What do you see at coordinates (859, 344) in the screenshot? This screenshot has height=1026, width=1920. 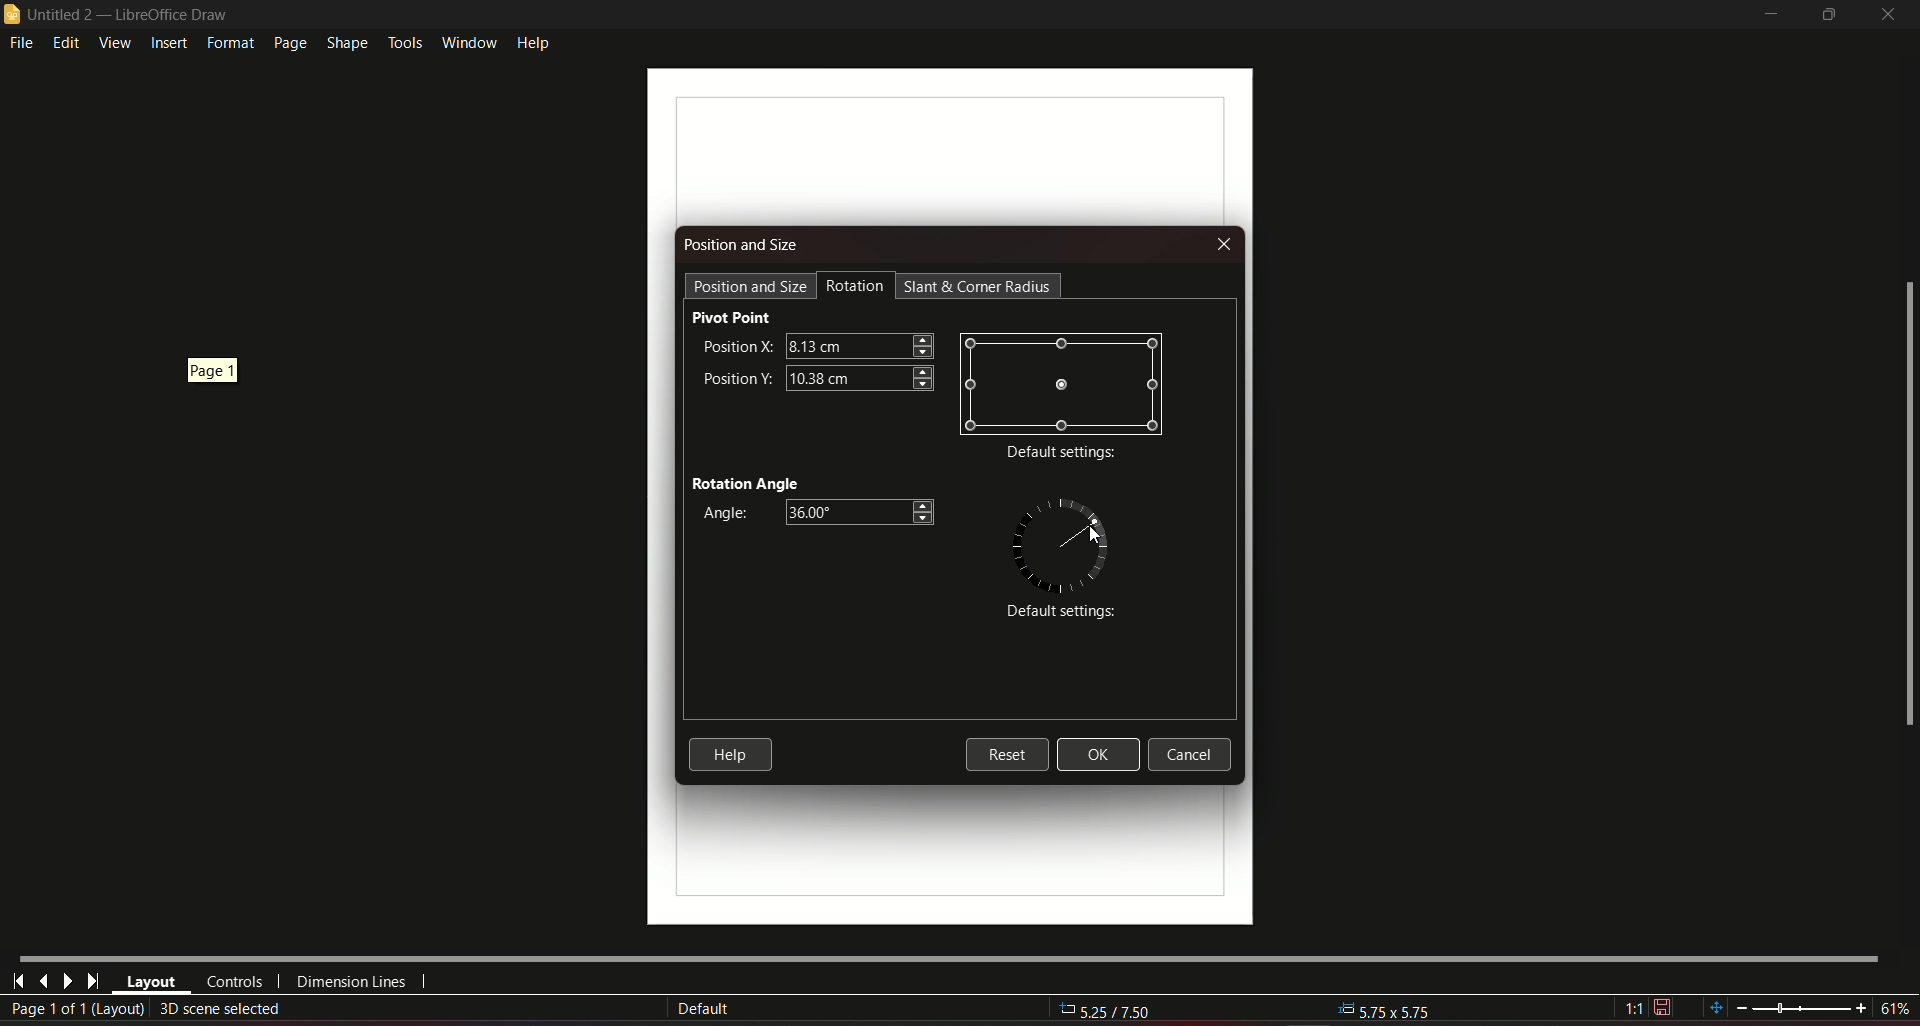 I see `textbox` at bounding box center [859, 344].